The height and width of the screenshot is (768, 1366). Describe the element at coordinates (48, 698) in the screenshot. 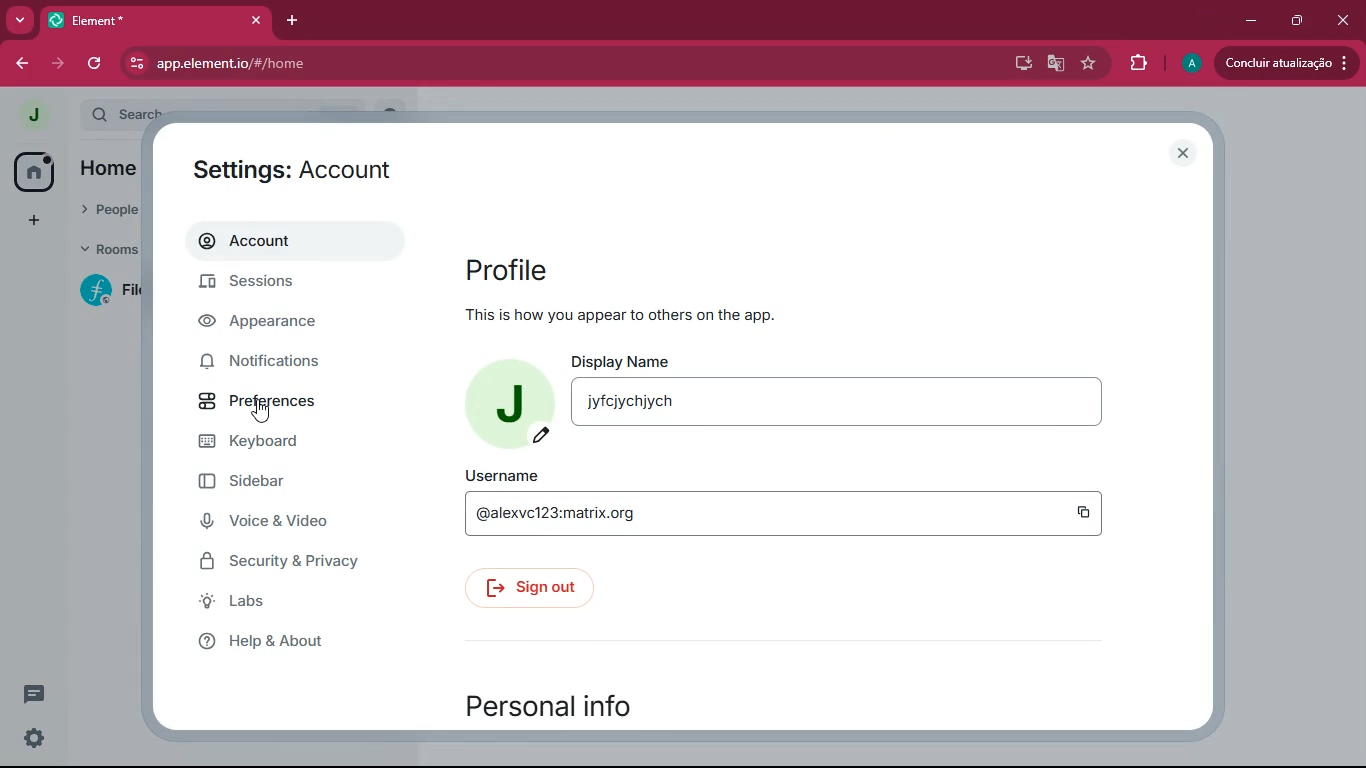

I see `comments ` at that location.